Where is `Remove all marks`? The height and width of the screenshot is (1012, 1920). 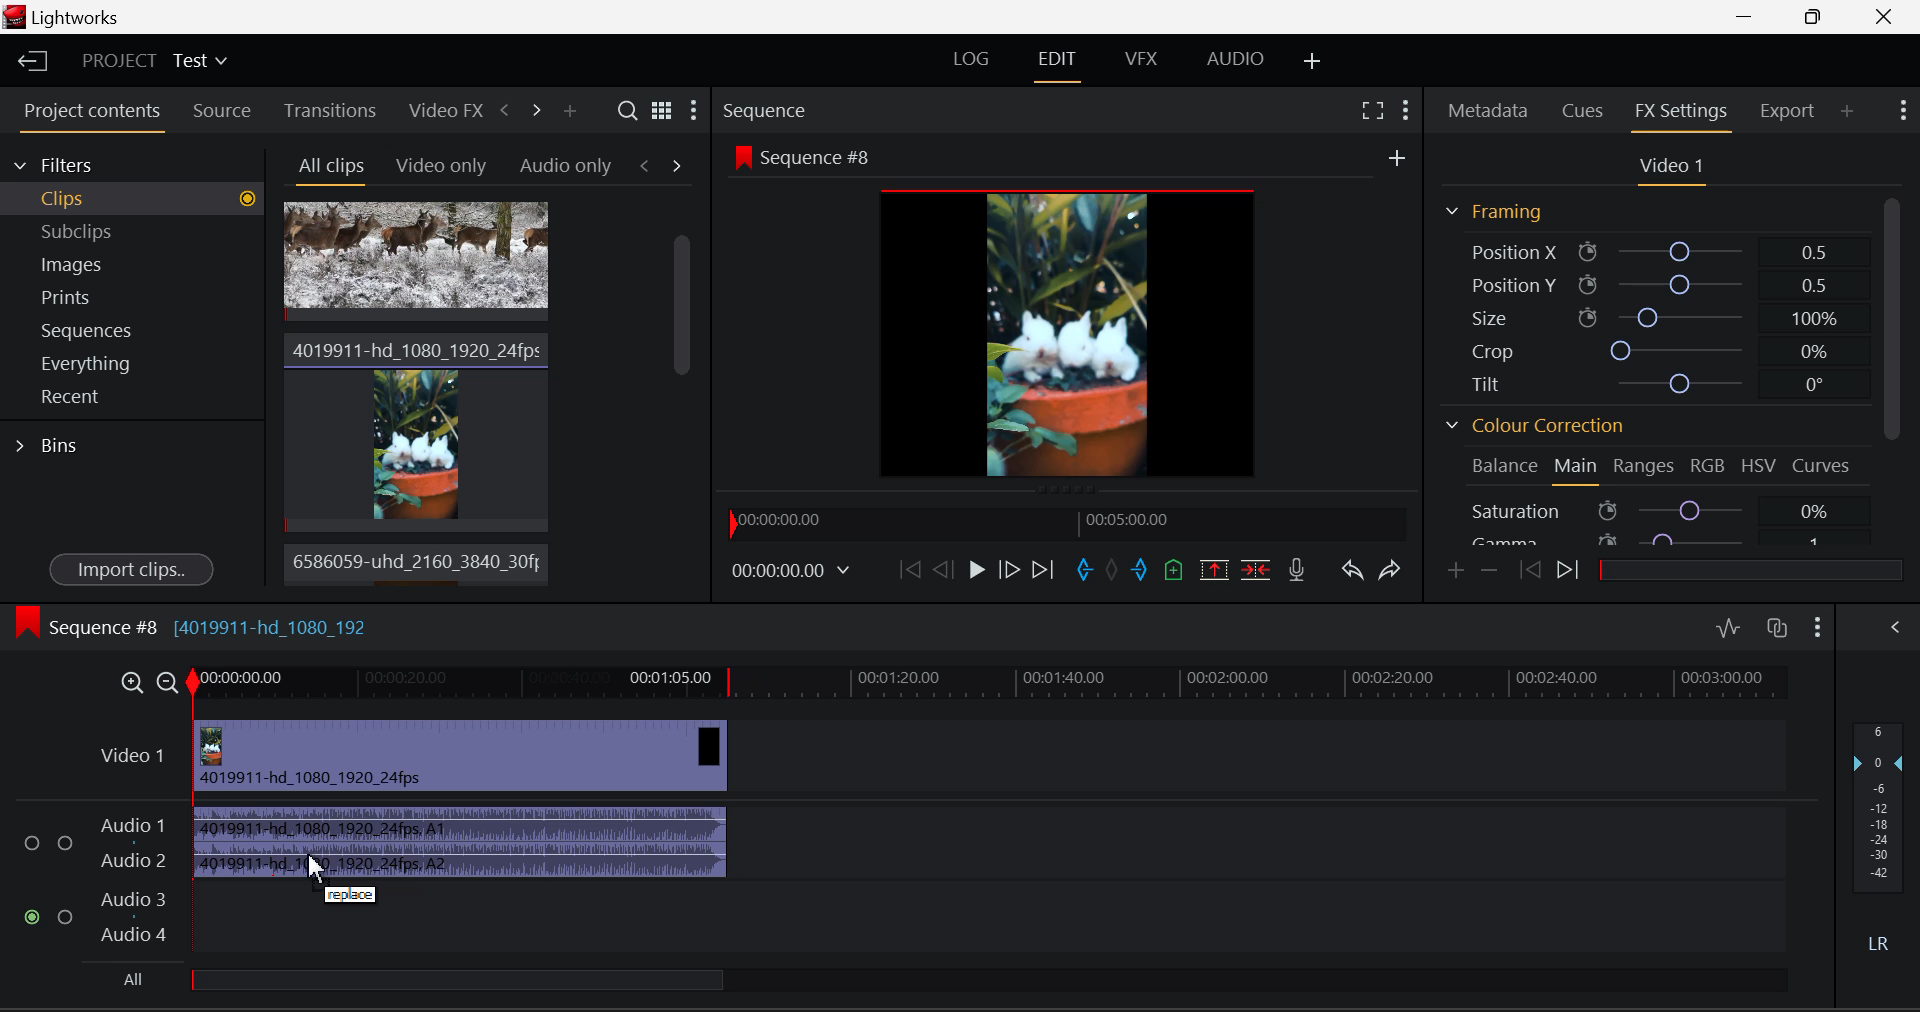 Remove all marks is located at coordinates (1114, 570).